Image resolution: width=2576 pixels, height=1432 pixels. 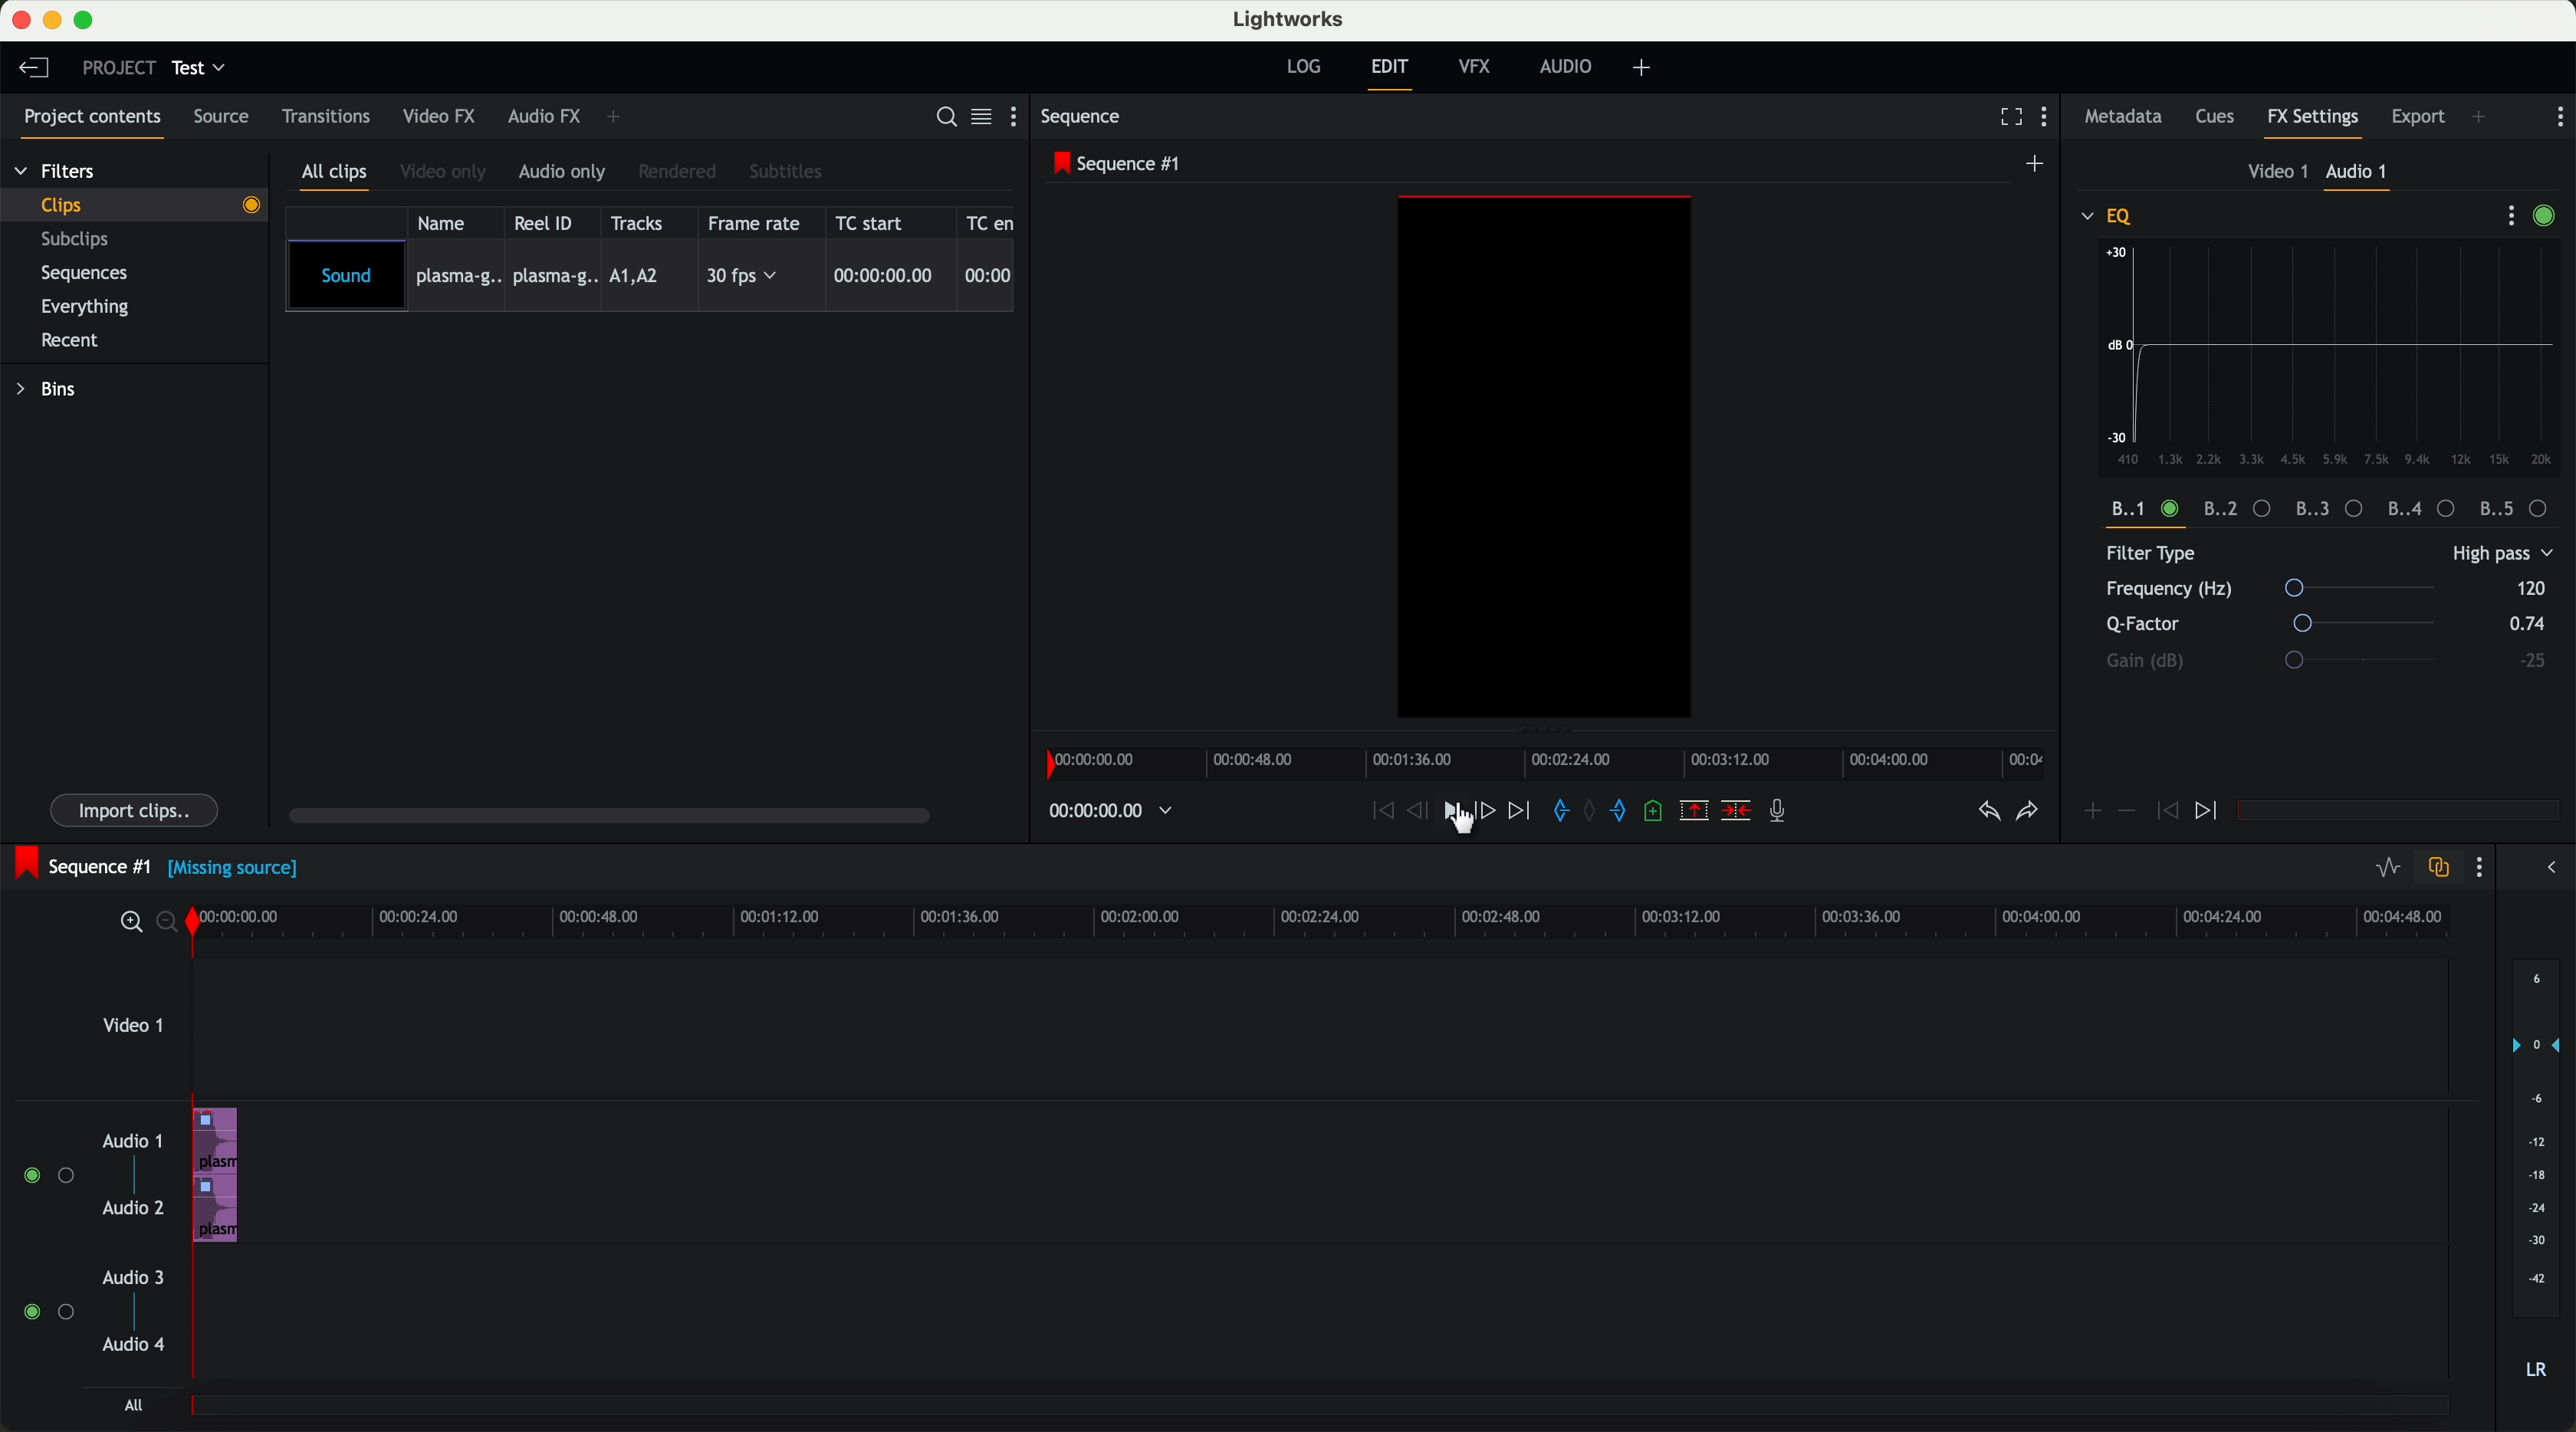 What do you see at coordinates (1986, 817) in the screenshot?
I see `undo` at bounding box center [1986, 817].